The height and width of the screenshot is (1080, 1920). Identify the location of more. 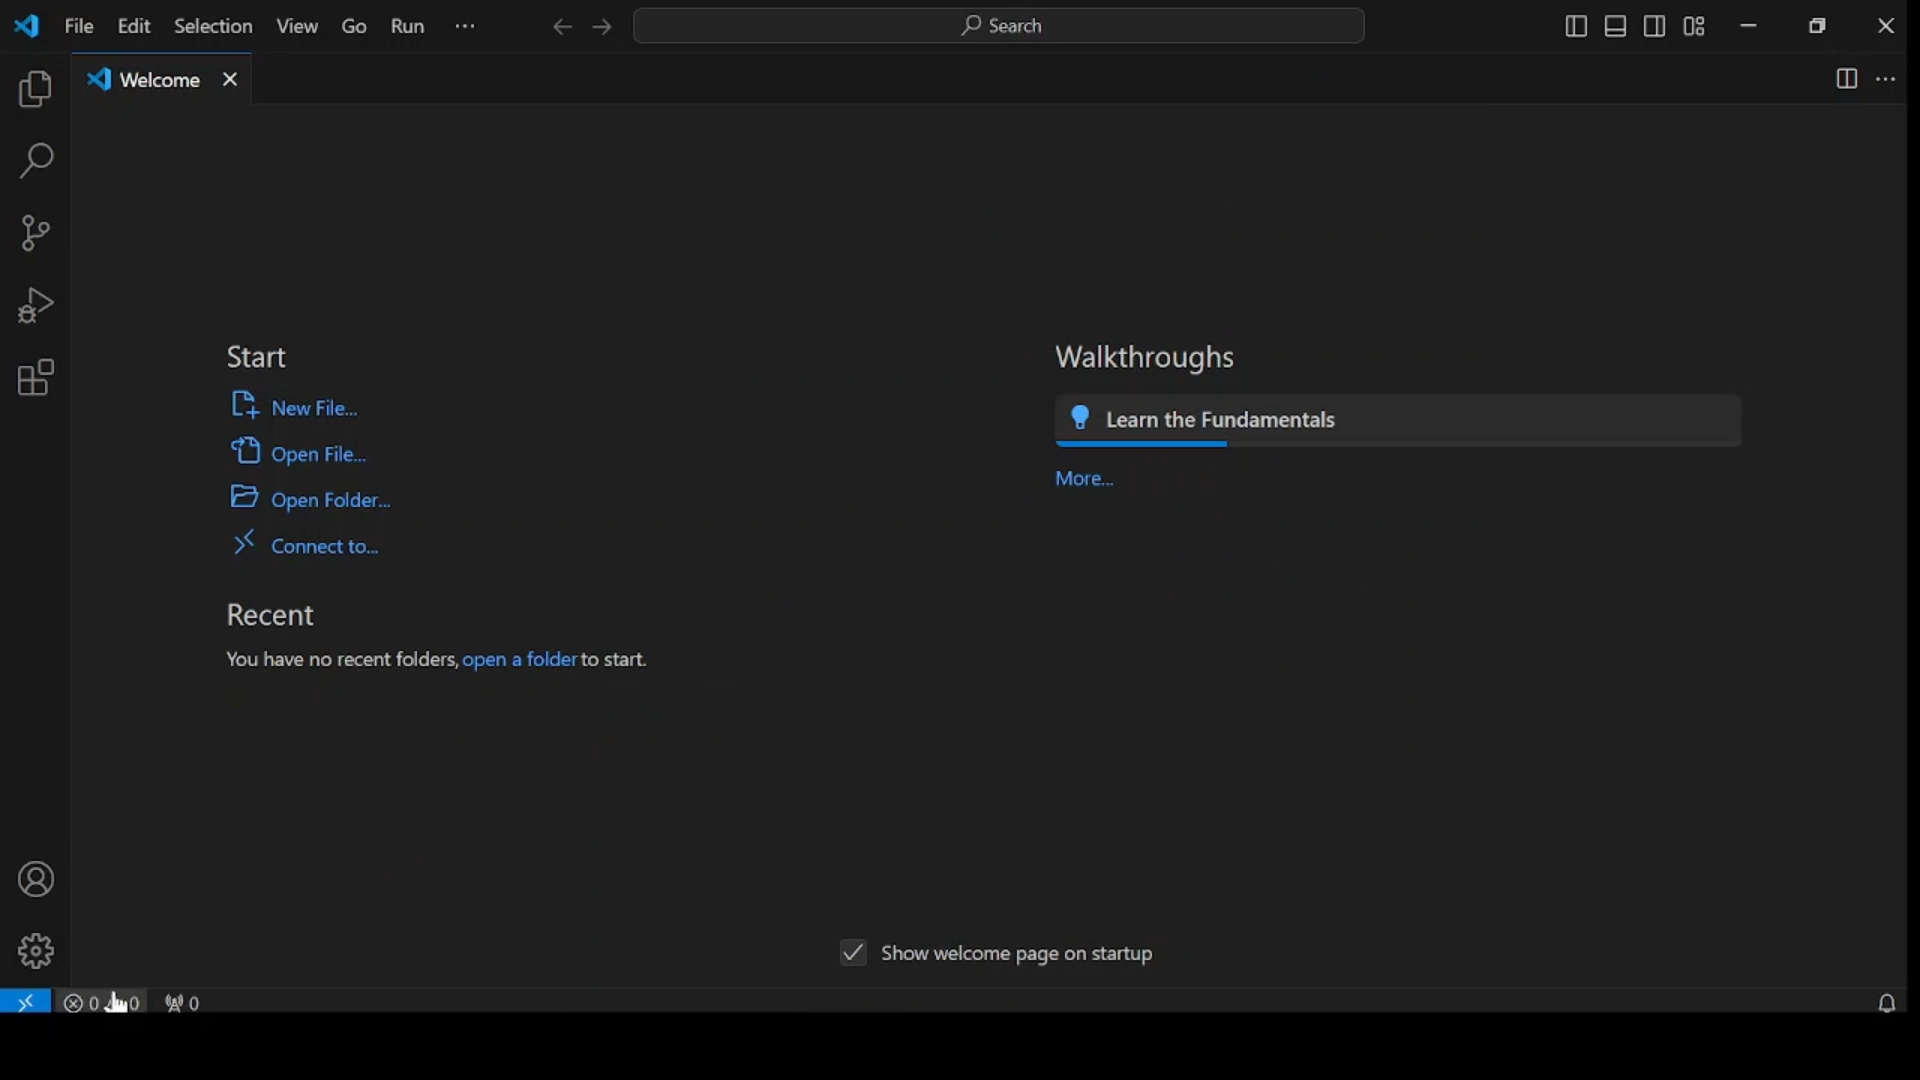
(1082, 481).